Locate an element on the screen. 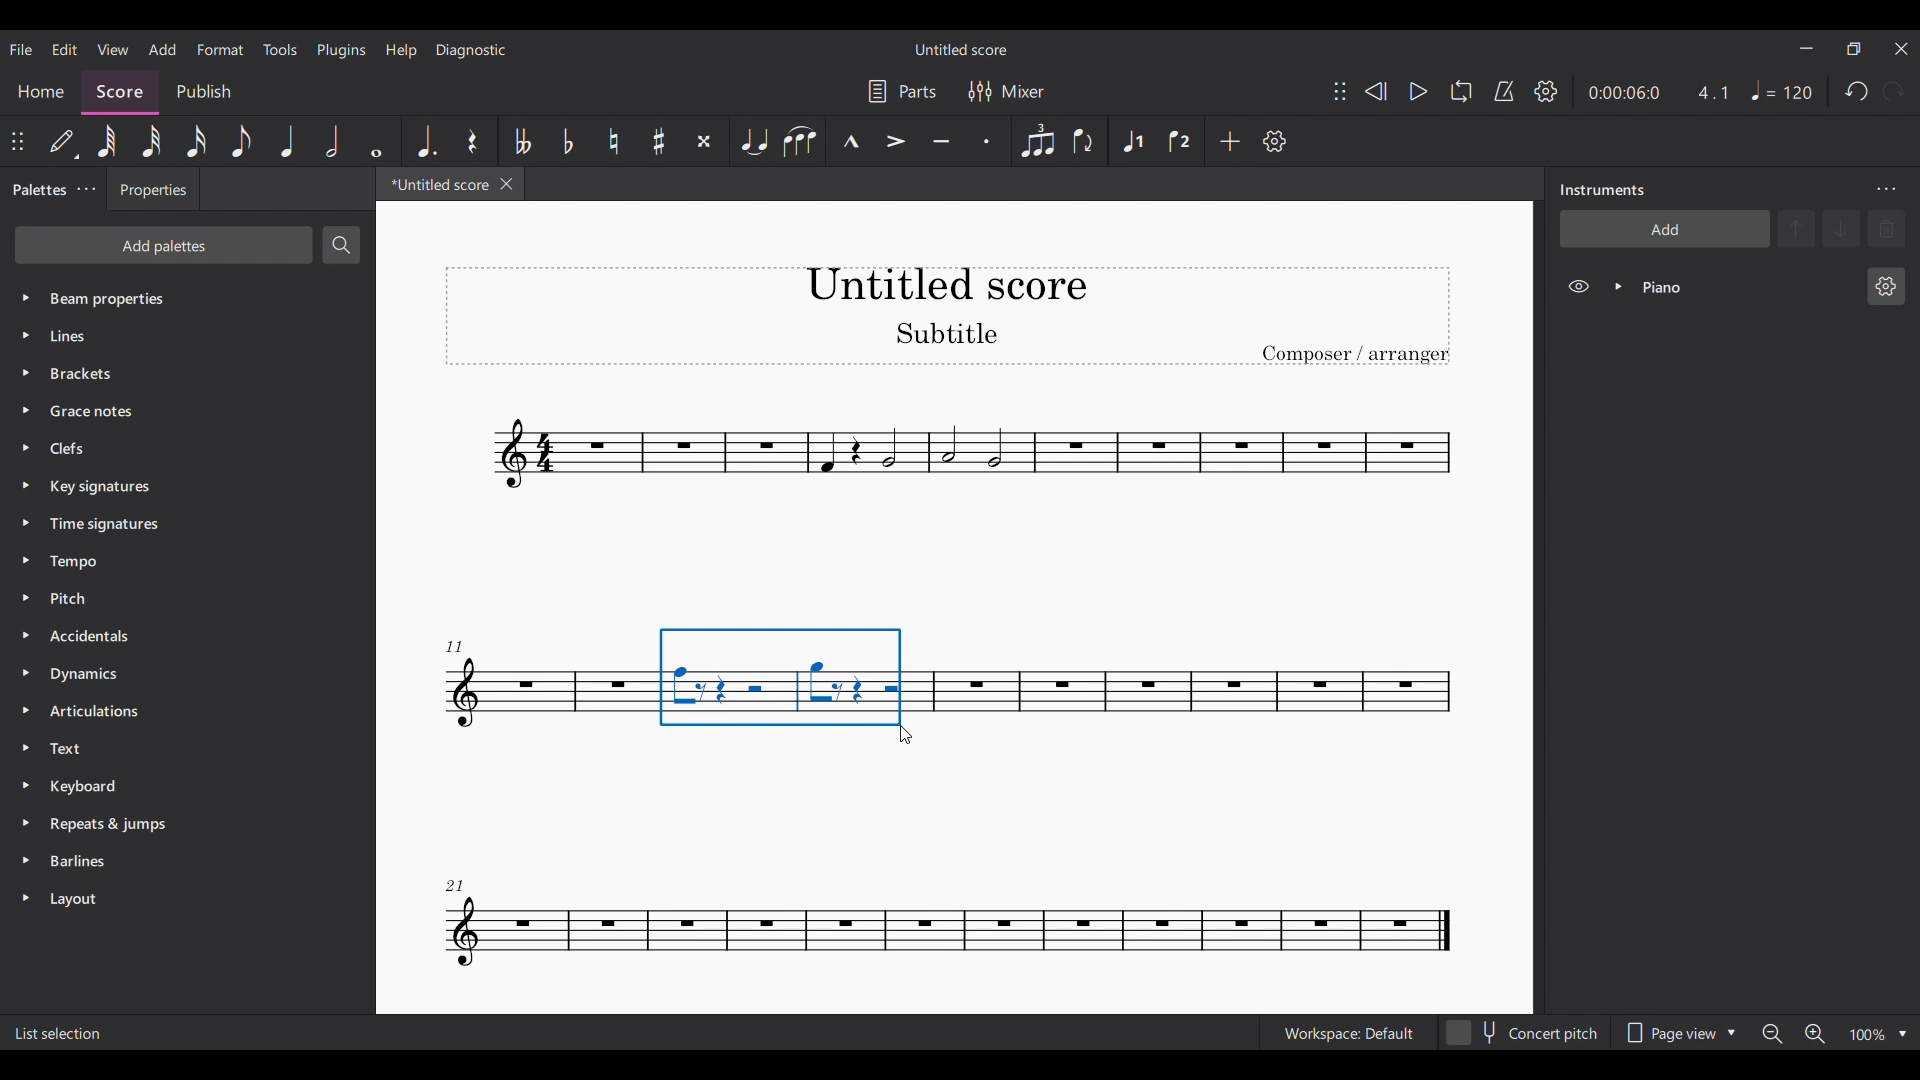 This screenshot has width=1920, height=1080. Tools menu is located at coordinates (281, 49).